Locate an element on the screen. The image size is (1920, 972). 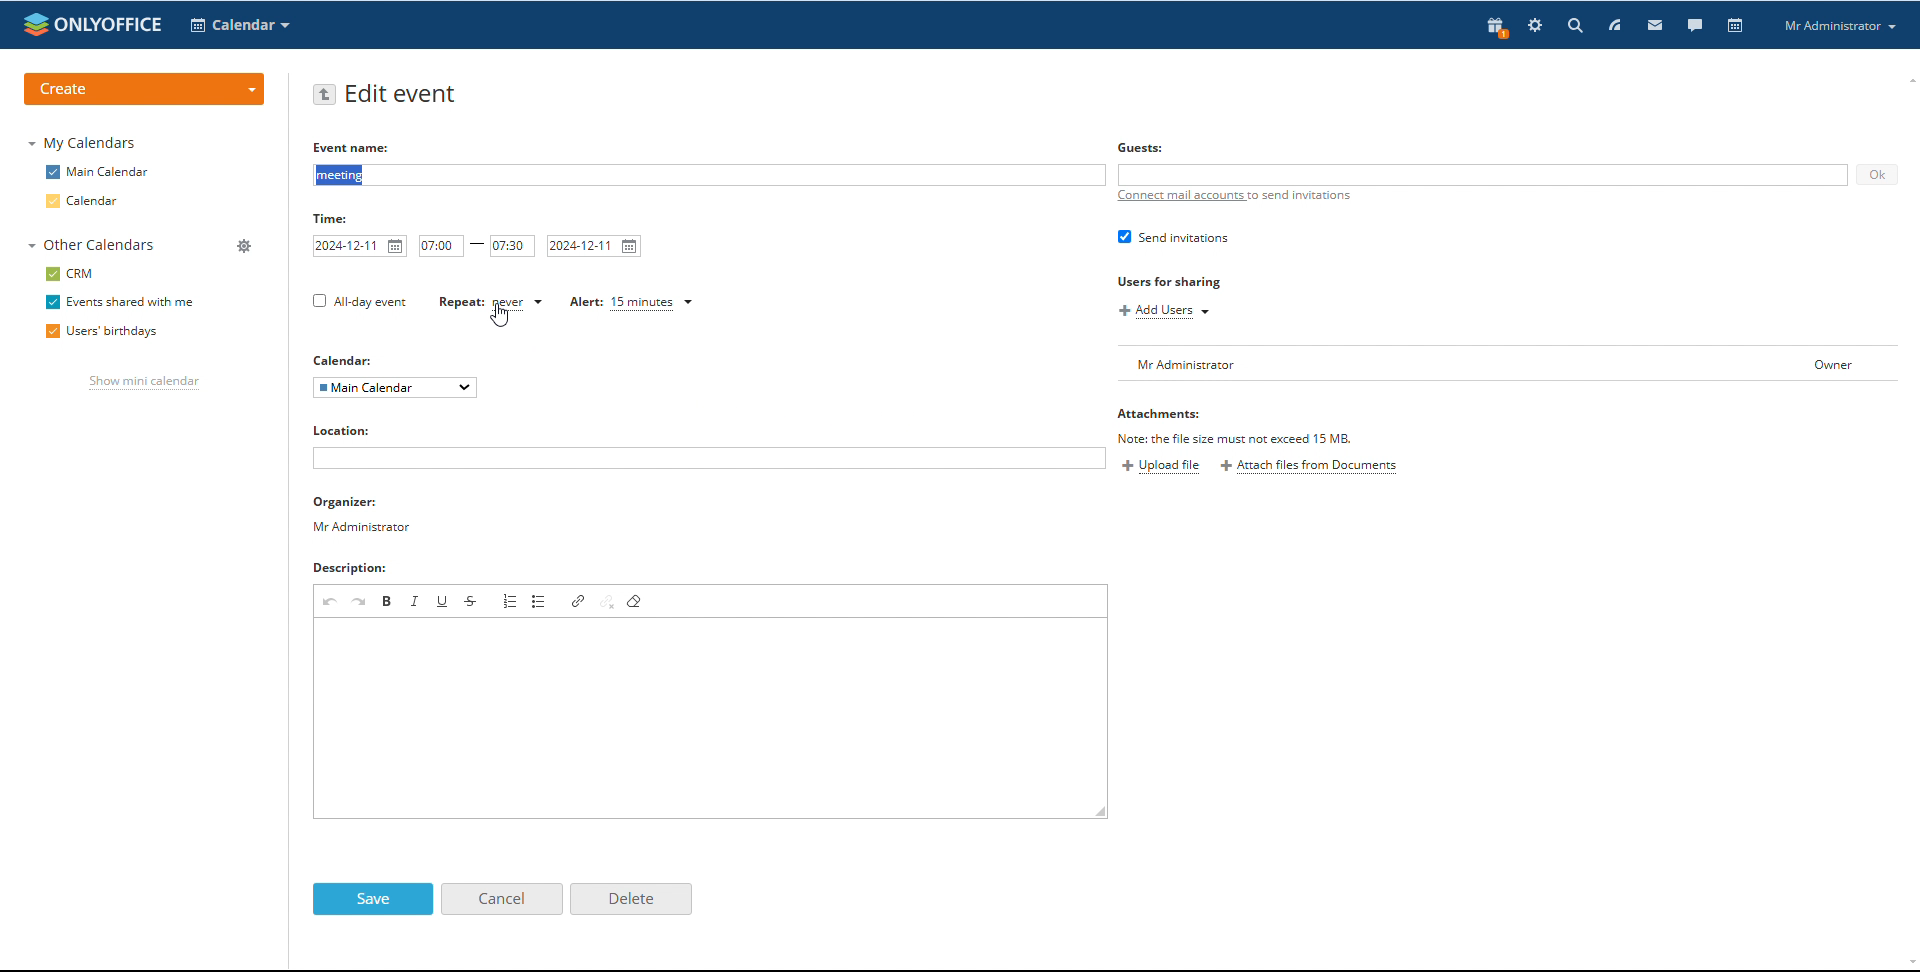
connect mail accounts is located at coordinates (1236, 195).